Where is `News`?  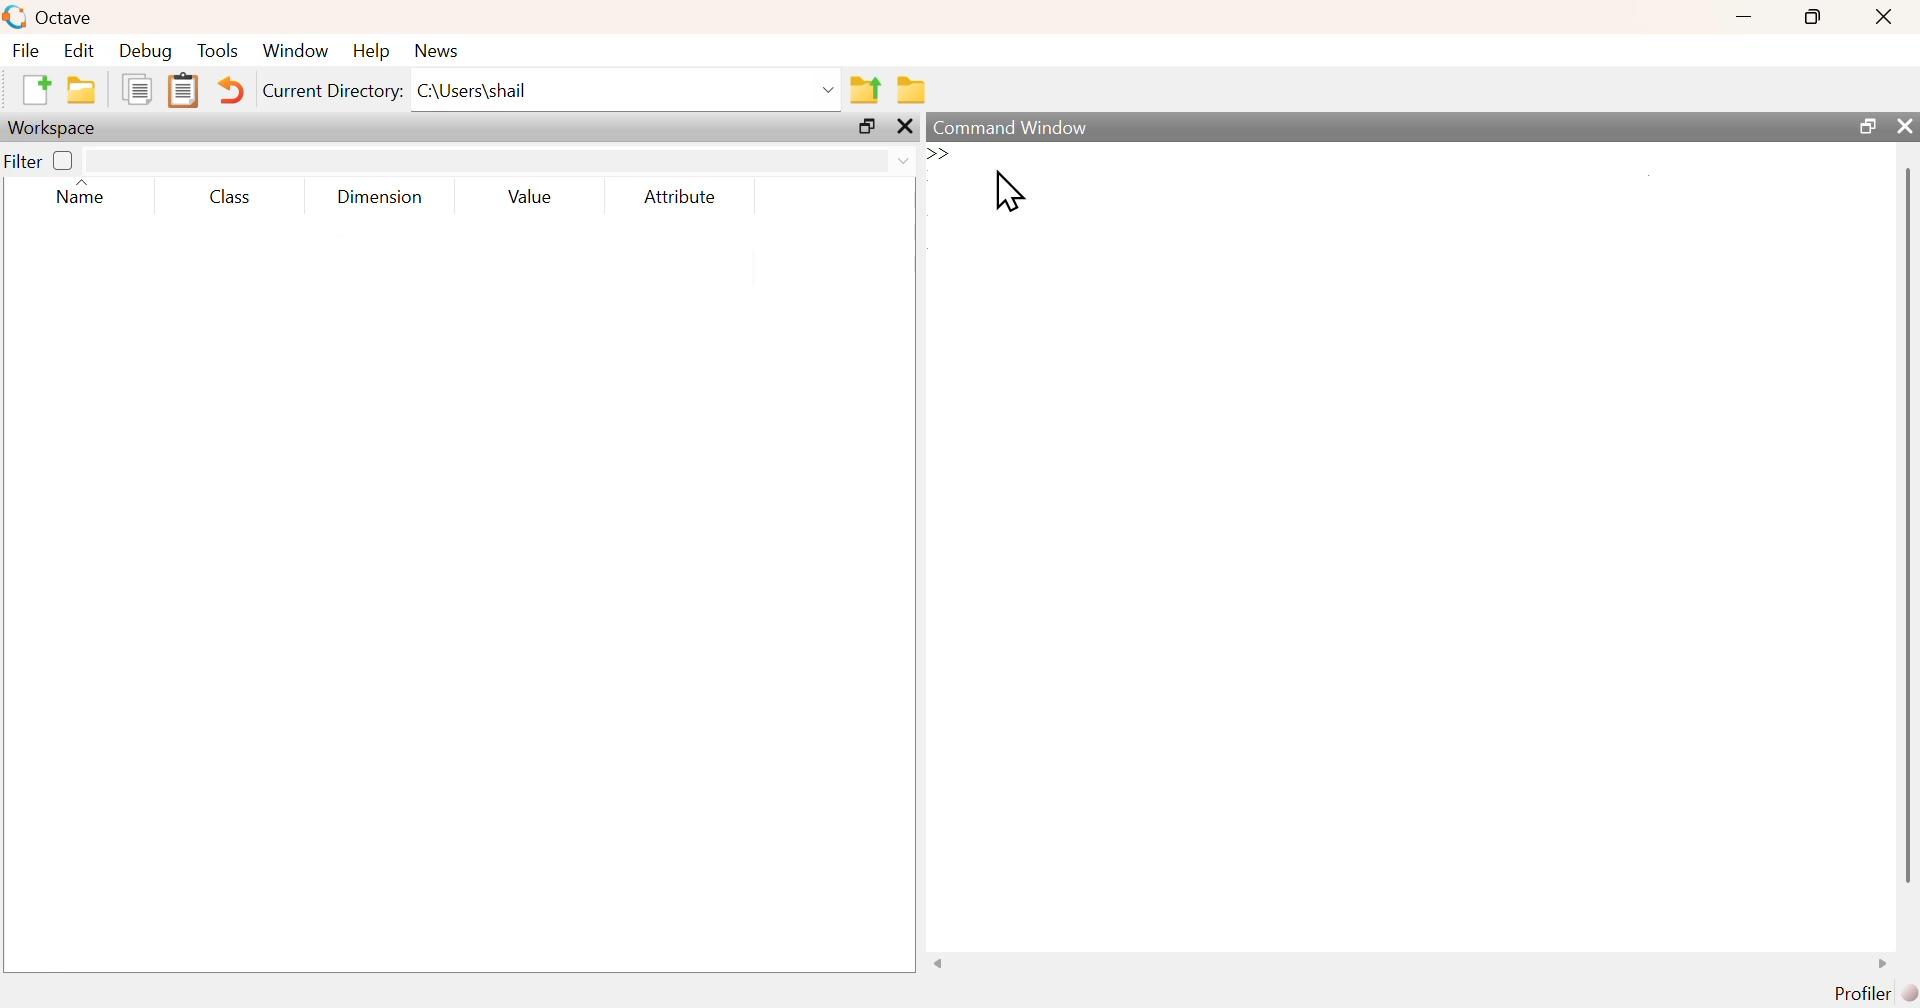
News is located at coordinates (436, 50).